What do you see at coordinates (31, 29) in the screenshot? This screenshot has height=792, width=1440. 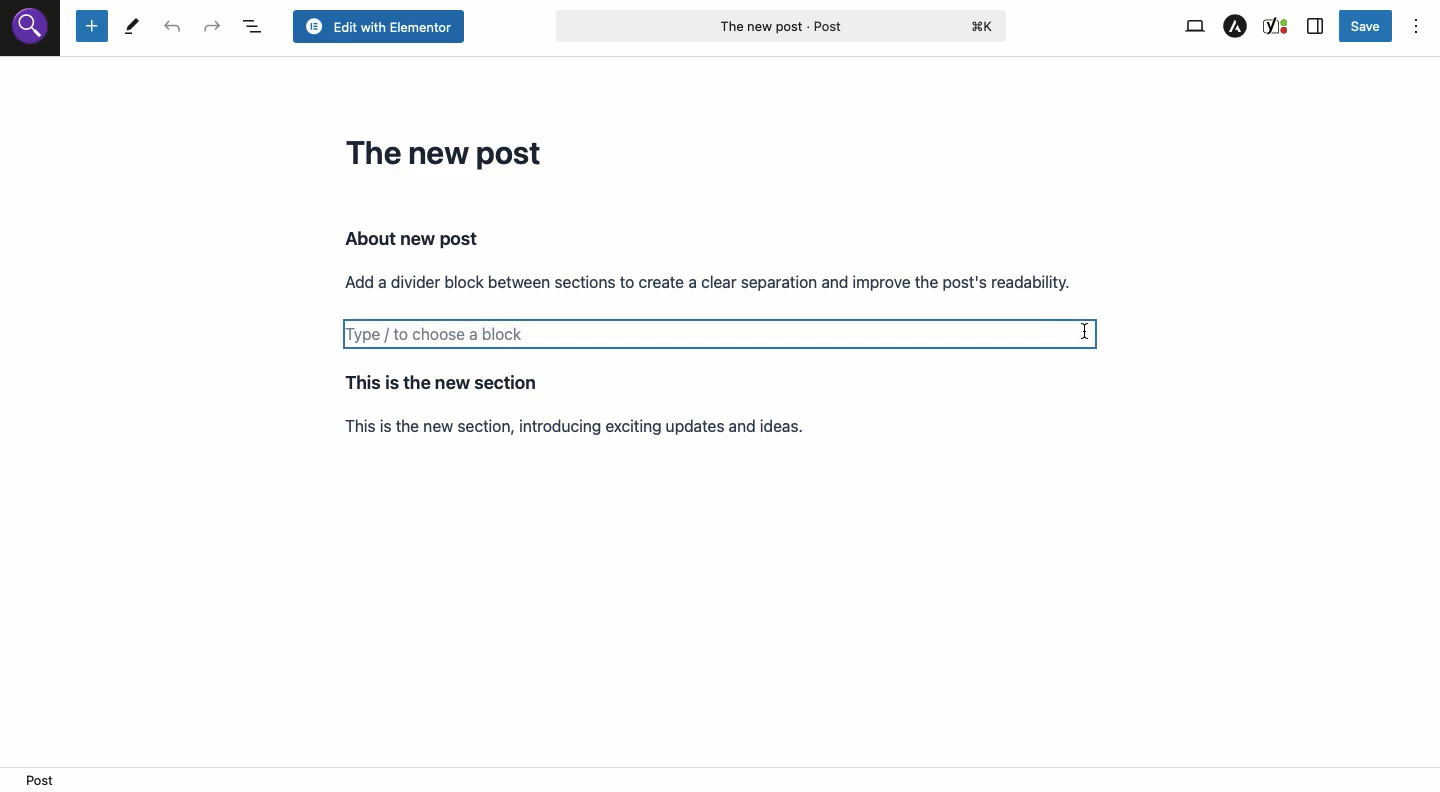 I see `Site icon` at bounding box center [31, 29].